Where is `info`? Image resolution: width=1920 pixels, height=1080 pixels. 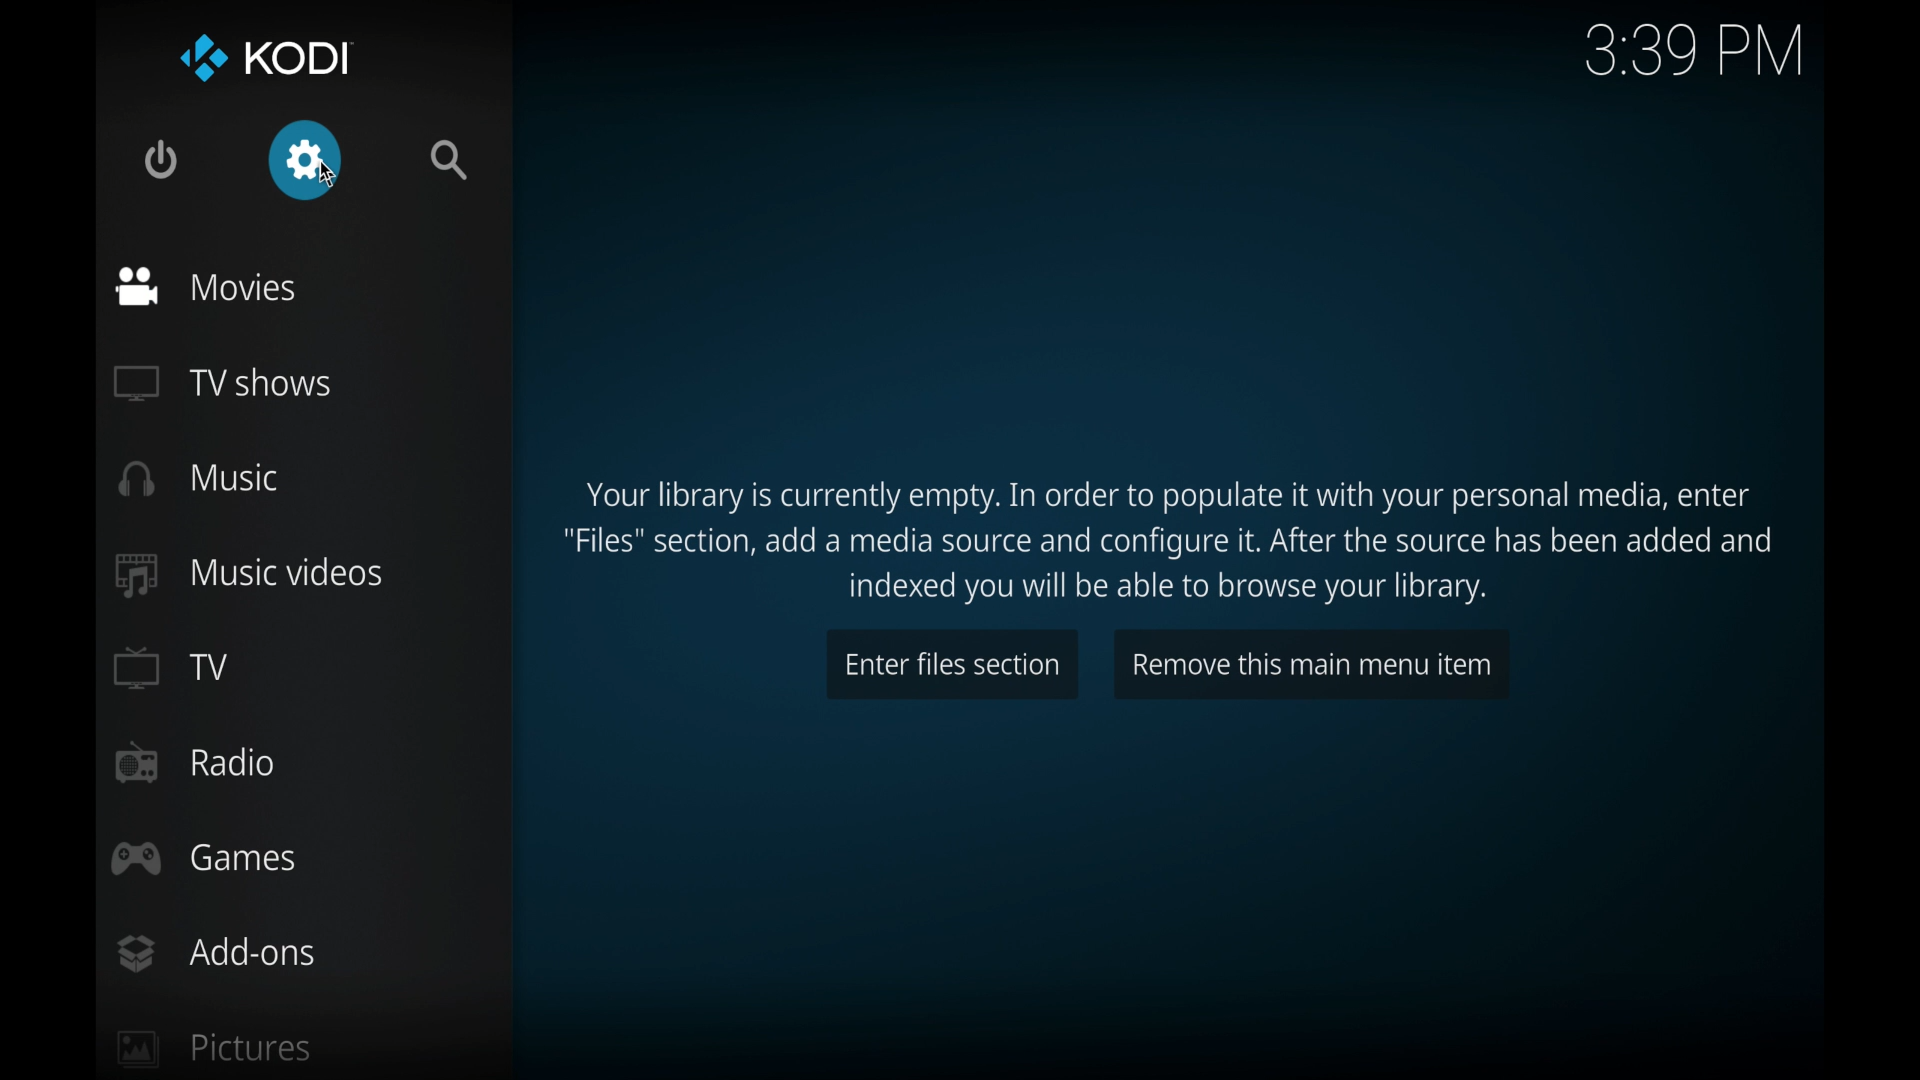 info is located at coordinates (1171, 543).